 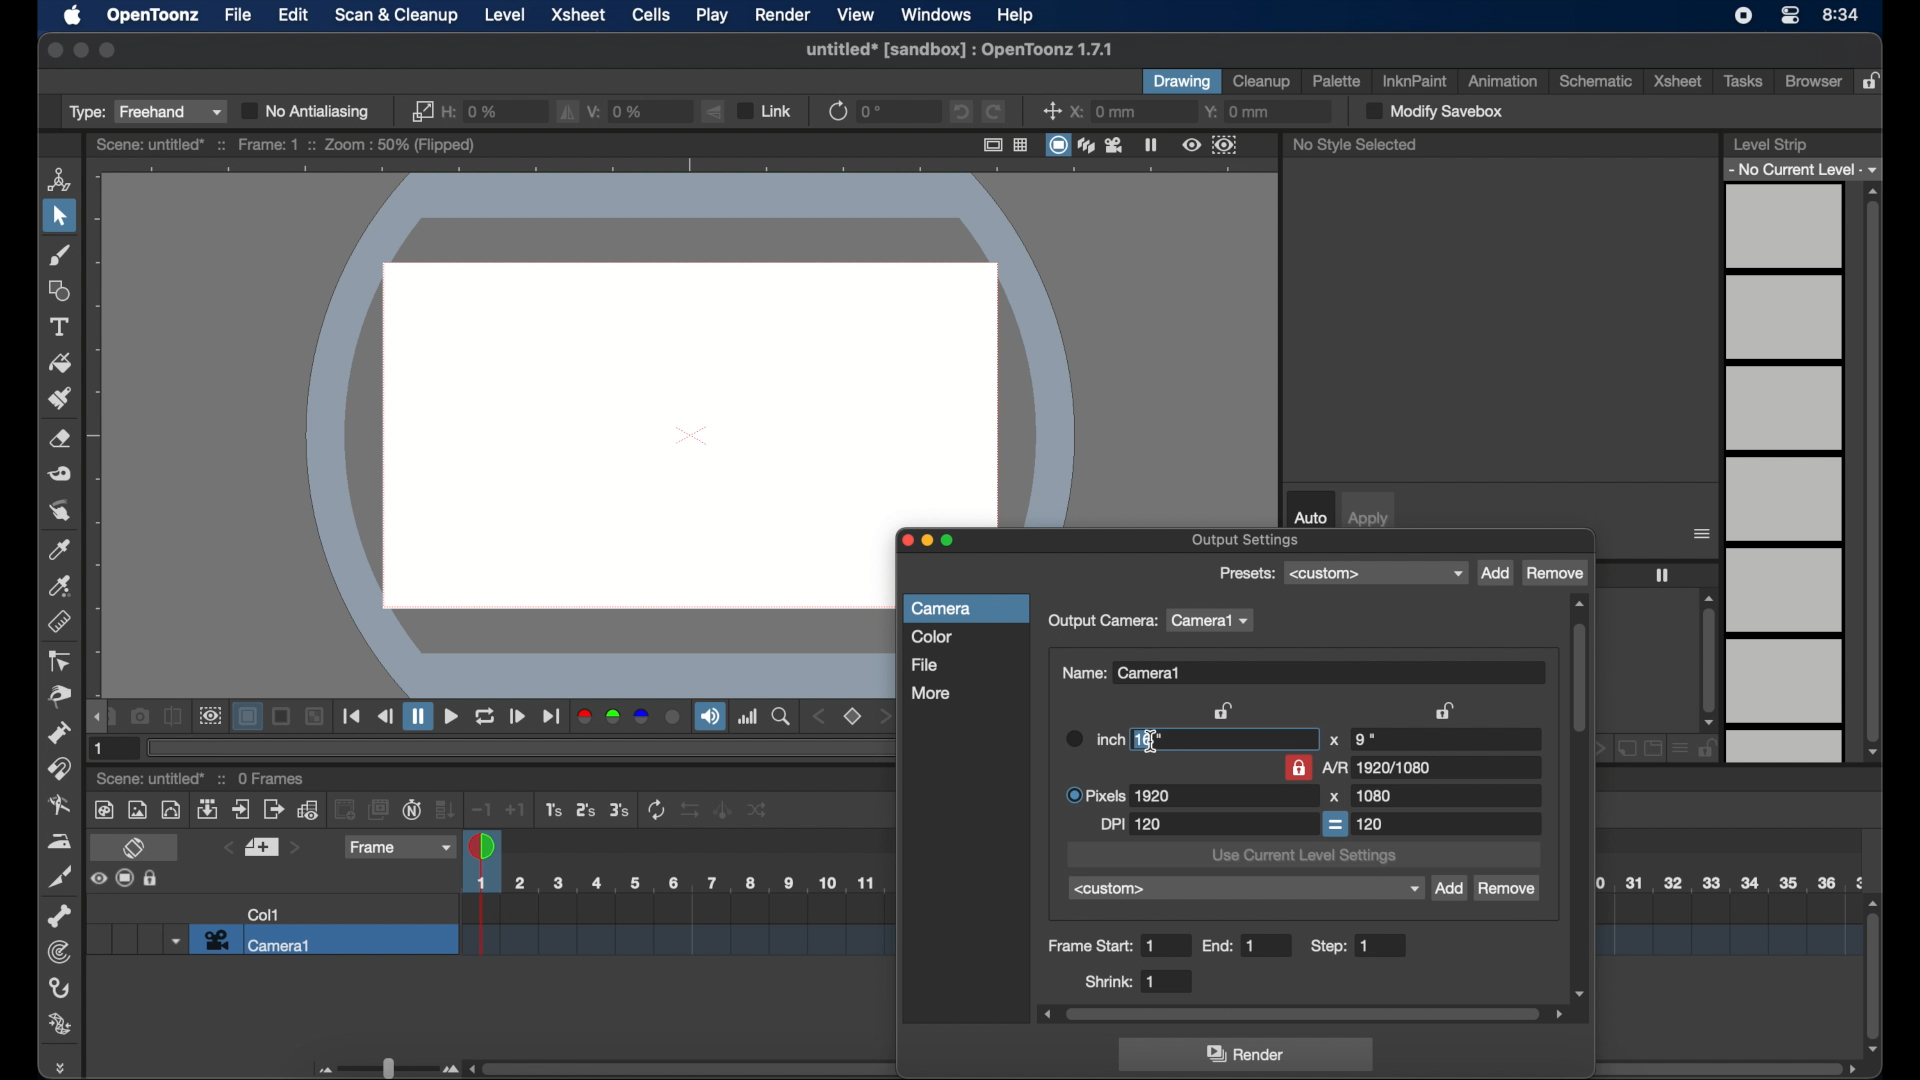 I want to click on guide options, so click(x=1007, y=144).